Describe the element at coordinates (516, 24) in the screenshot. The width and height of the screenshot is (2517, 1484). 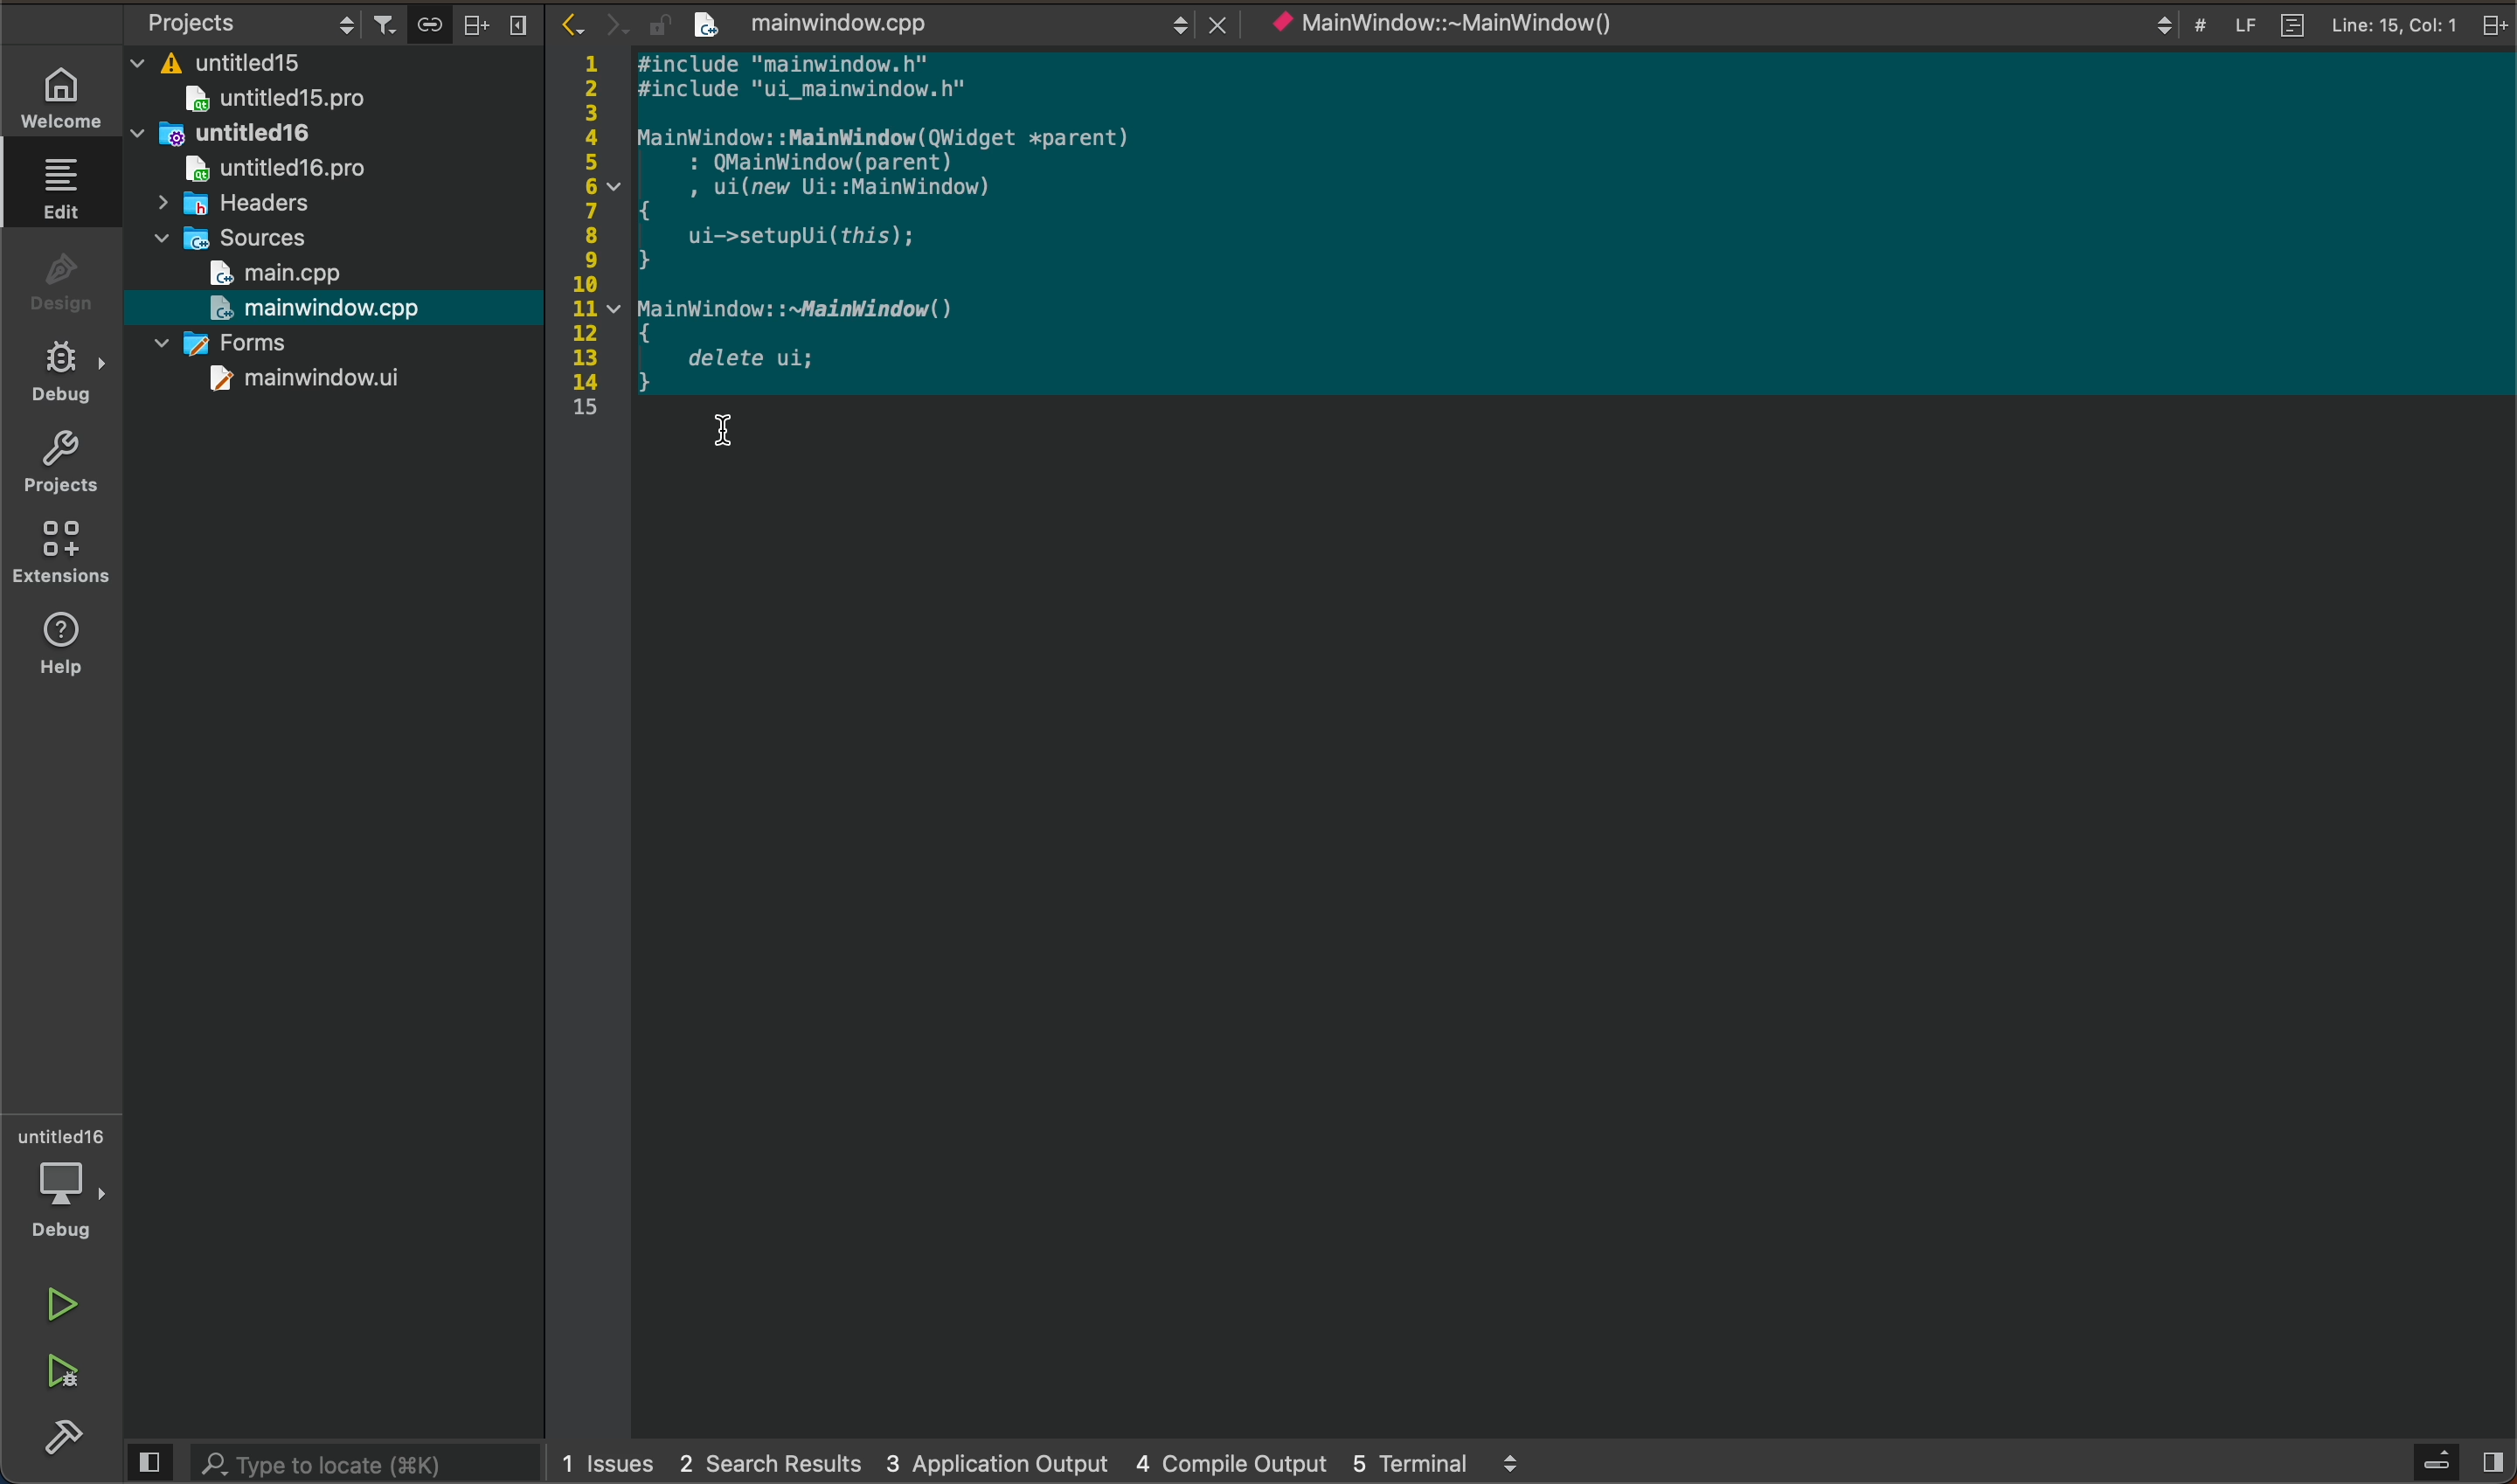
I see `Menu` at that location.